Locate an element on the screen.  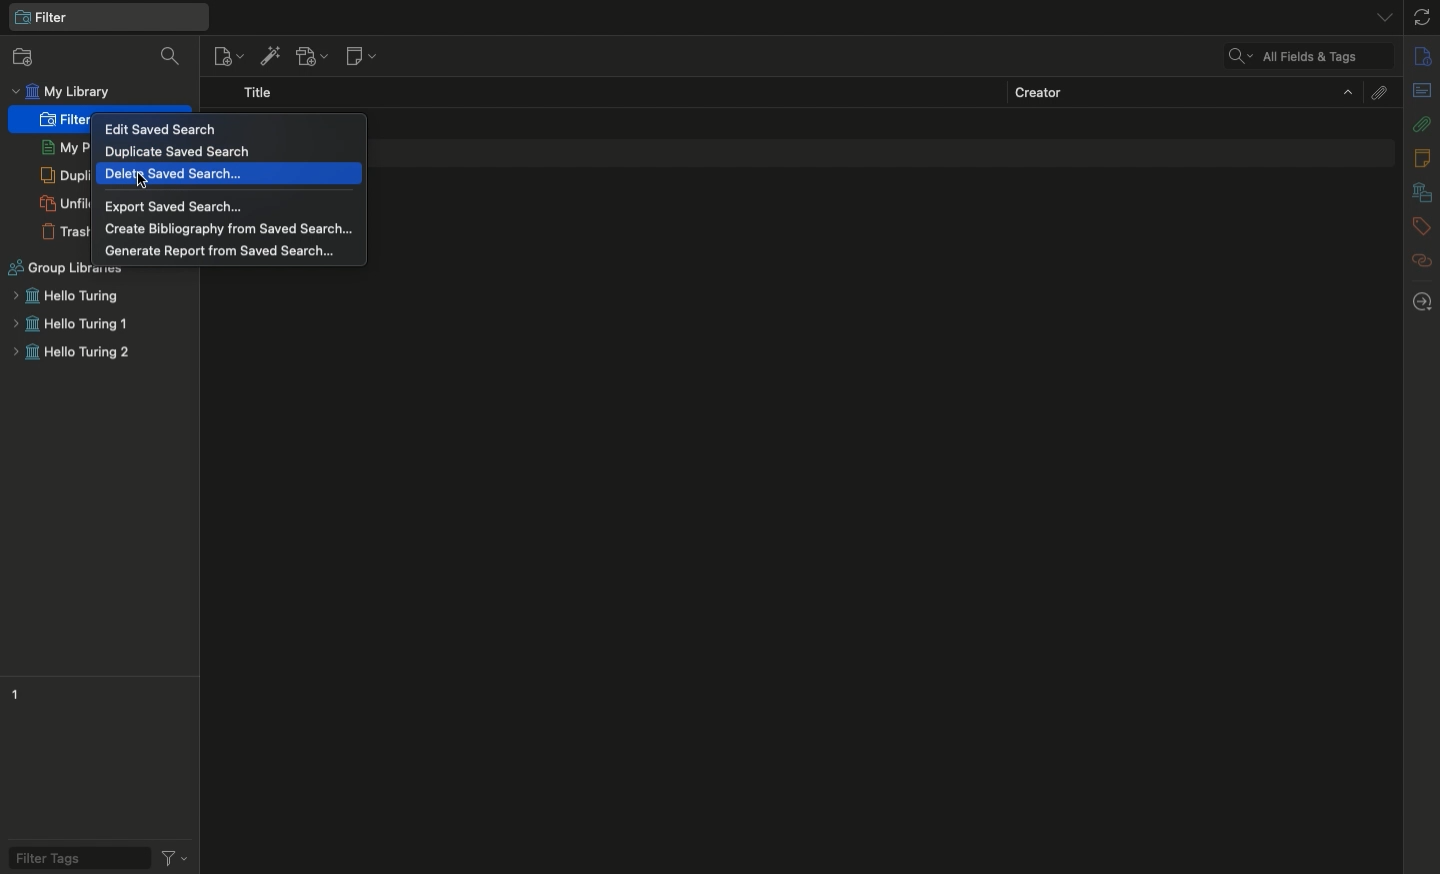
New note is located at coordinates (359, 57).